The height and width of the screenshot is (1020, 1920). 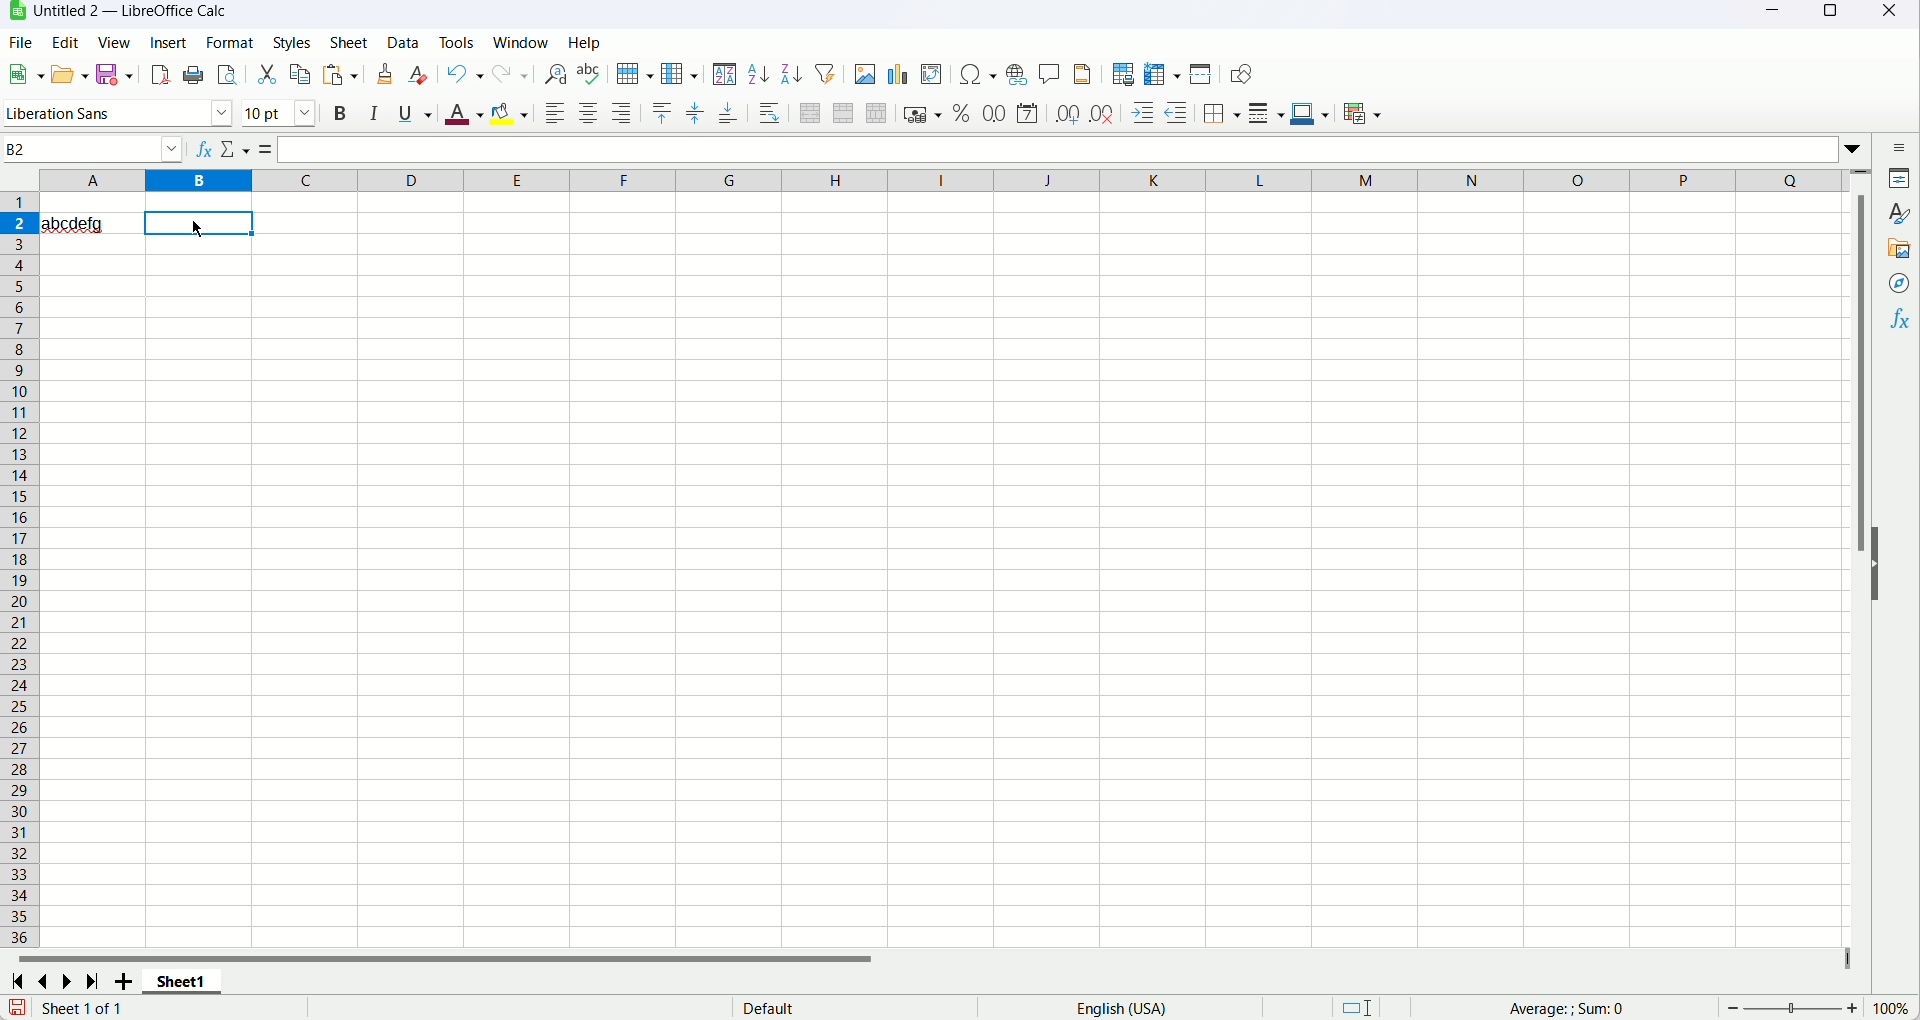 What do you see at coordinates (1243, 75) in the screenshot?
I see `draw function` at bounding box center [1243, 75].